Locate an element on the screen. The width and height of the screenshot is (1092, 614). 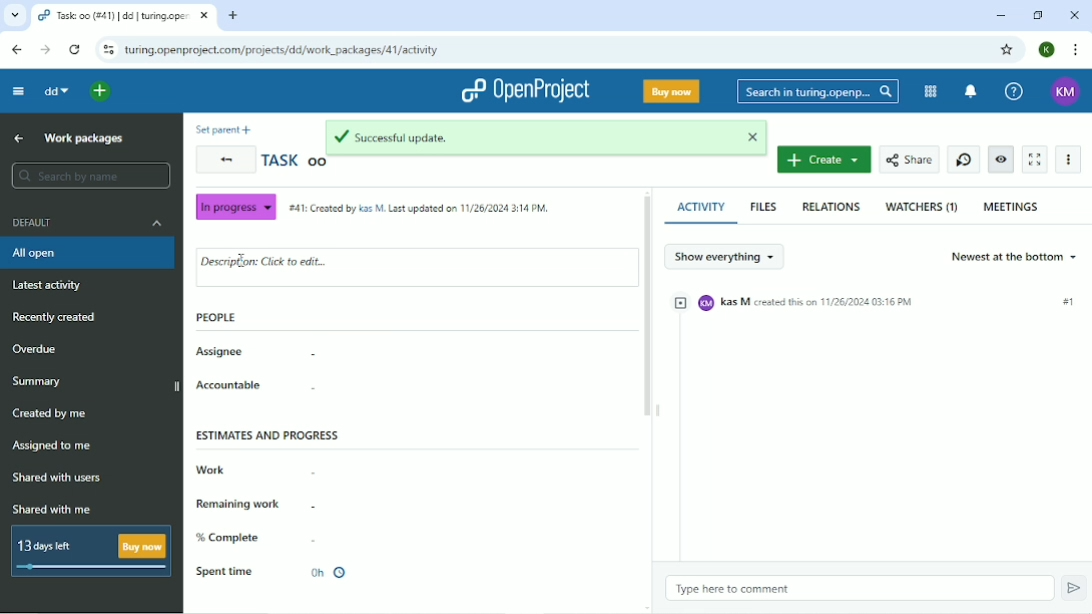
More is located at coordinates (1070, 158).